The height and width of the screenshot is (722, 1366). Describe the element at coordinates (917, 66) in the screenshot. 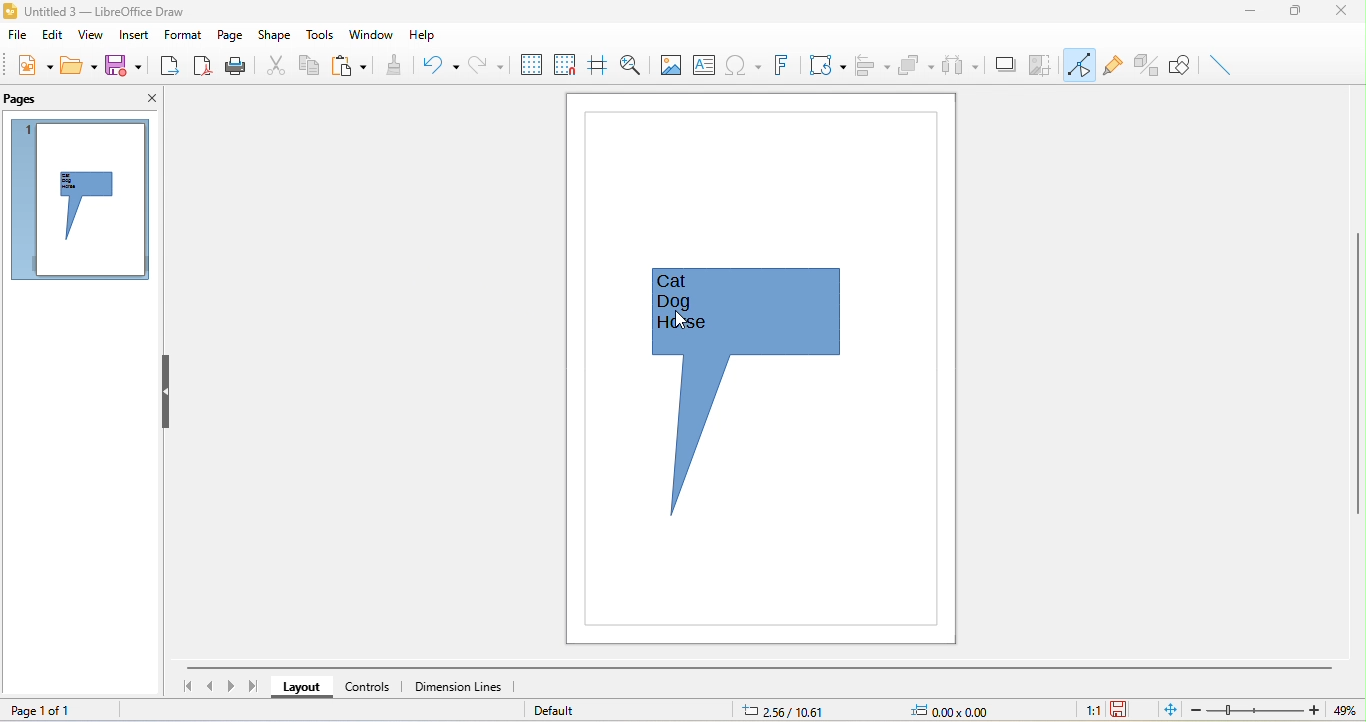

I see `arrange` at that location.